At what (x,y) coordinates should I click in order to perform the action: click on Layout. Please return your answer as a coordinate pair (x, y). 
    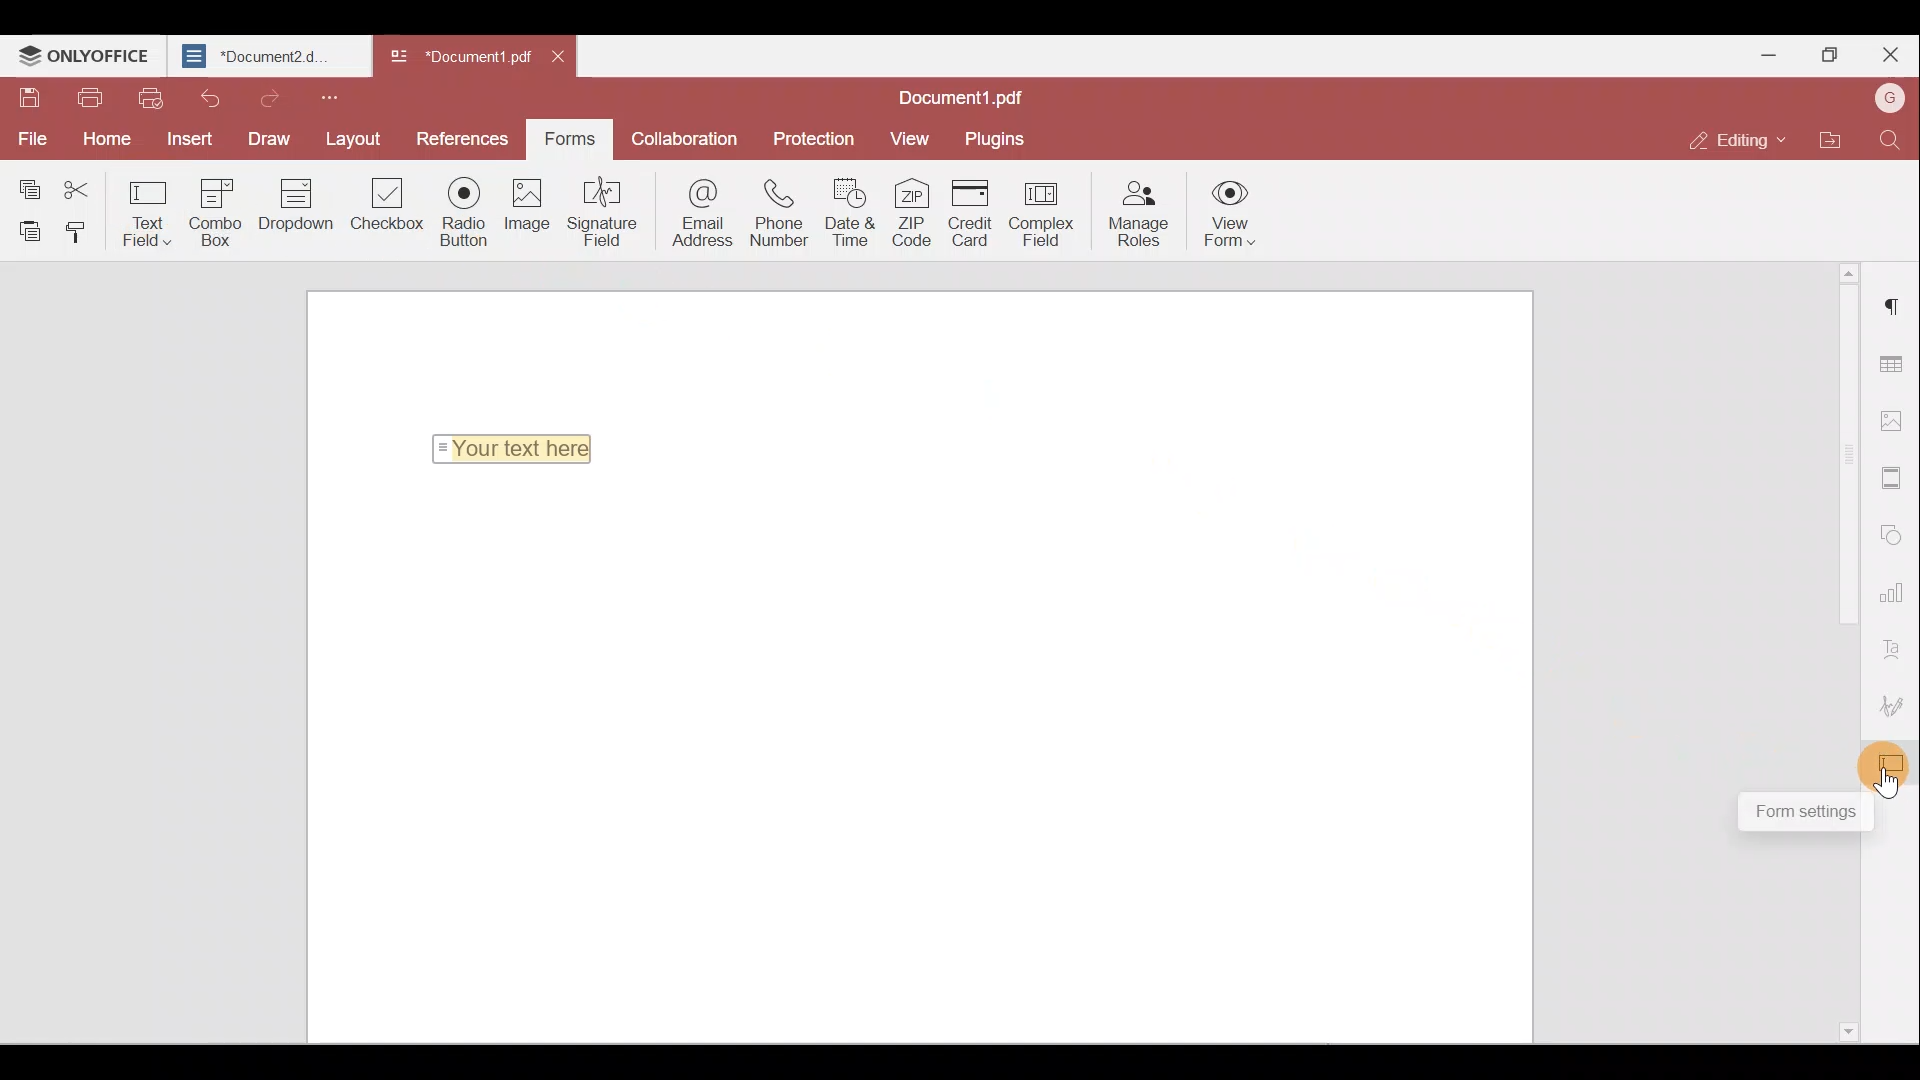
    Looking at the image, I should click on (352, 137).